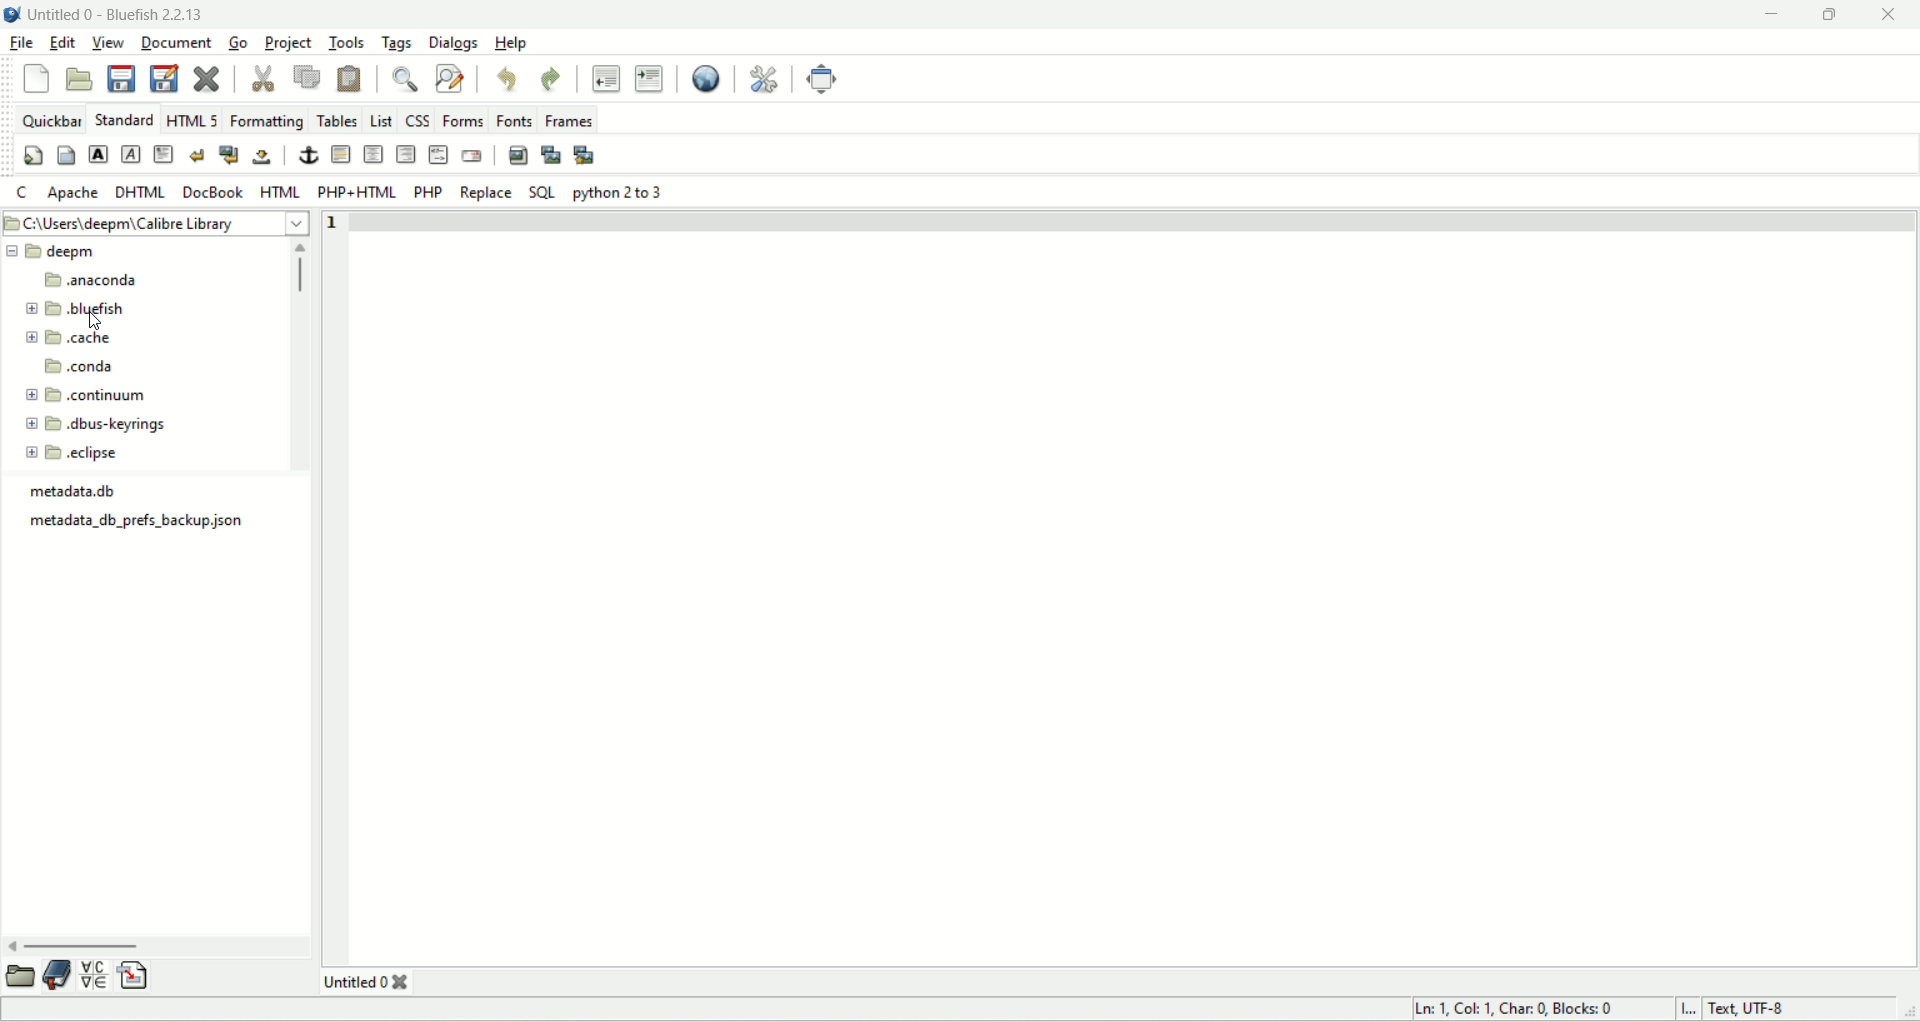 The image size is (1920, 1022). Describe the element at coordinates (238, 44) in the screenshot. I see `go` at that location.